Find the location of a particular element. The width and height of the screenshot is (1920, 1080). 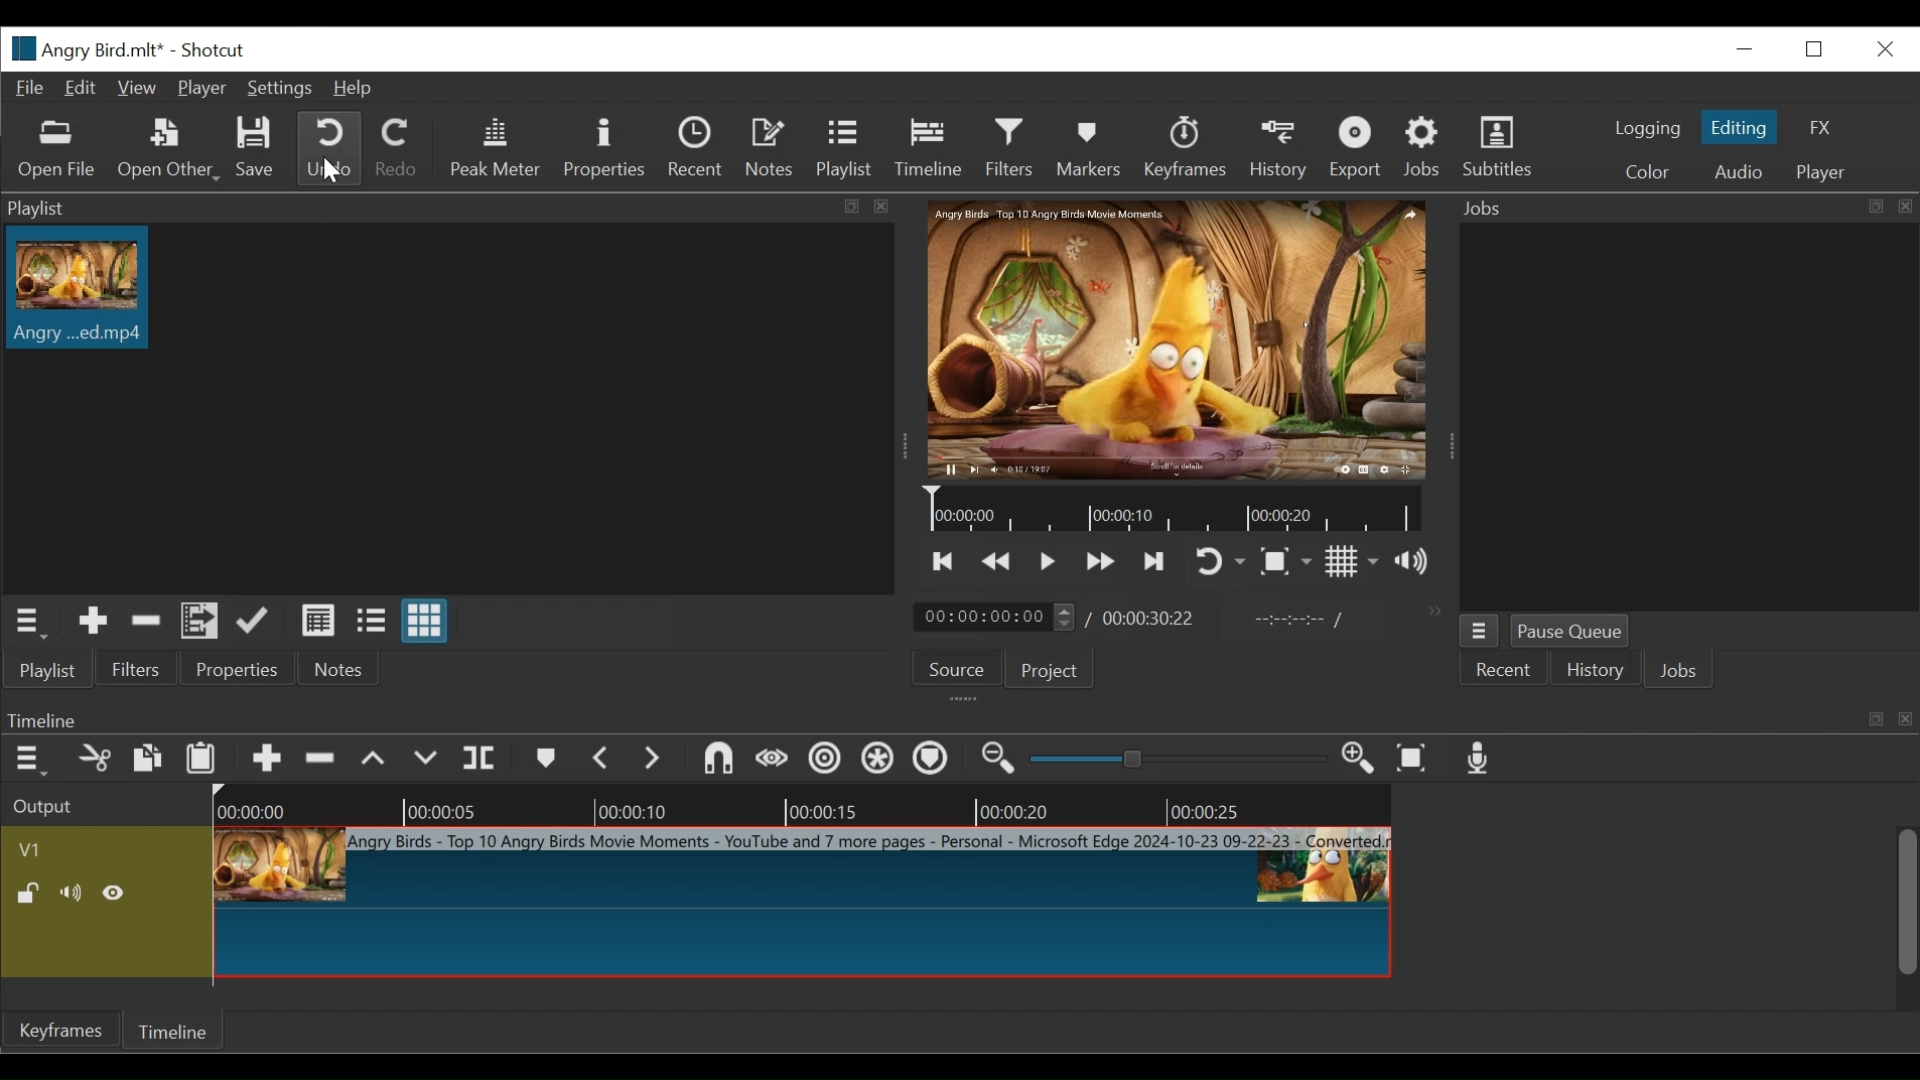

color is located at coordinates (1646, 173).